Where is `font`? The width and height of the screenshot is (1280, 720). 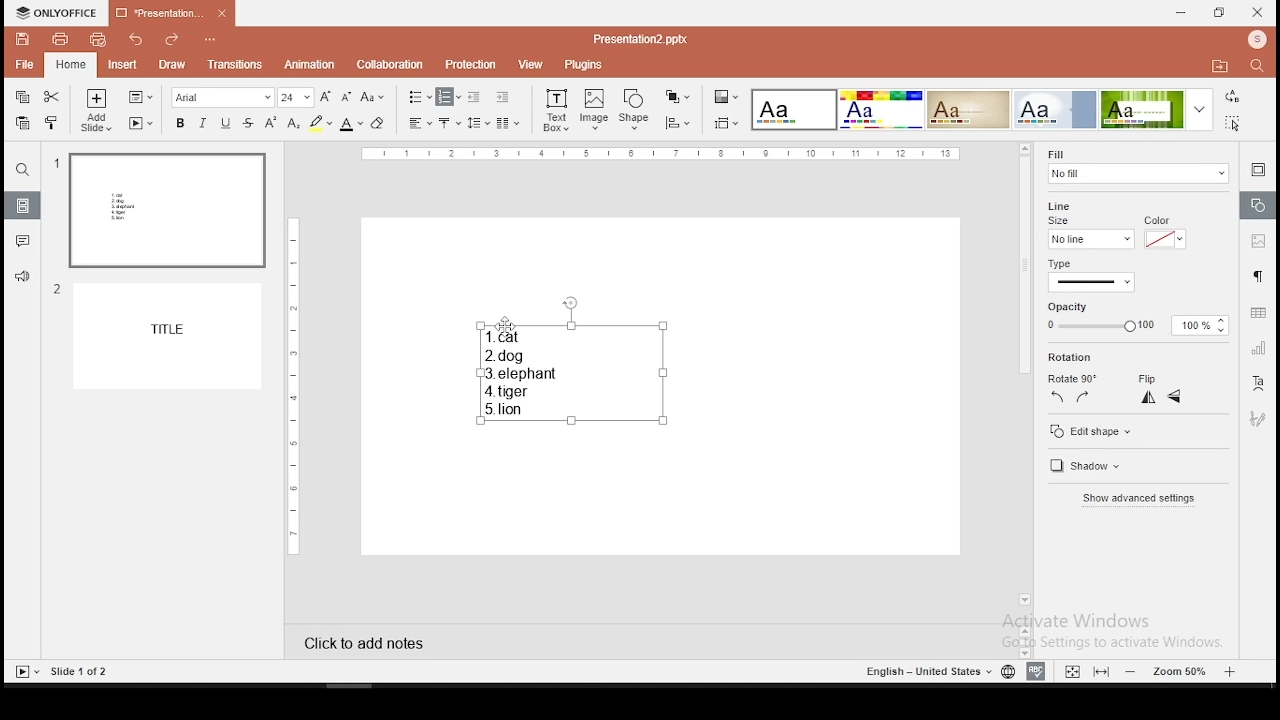 font is located at coordinates (224, 97).